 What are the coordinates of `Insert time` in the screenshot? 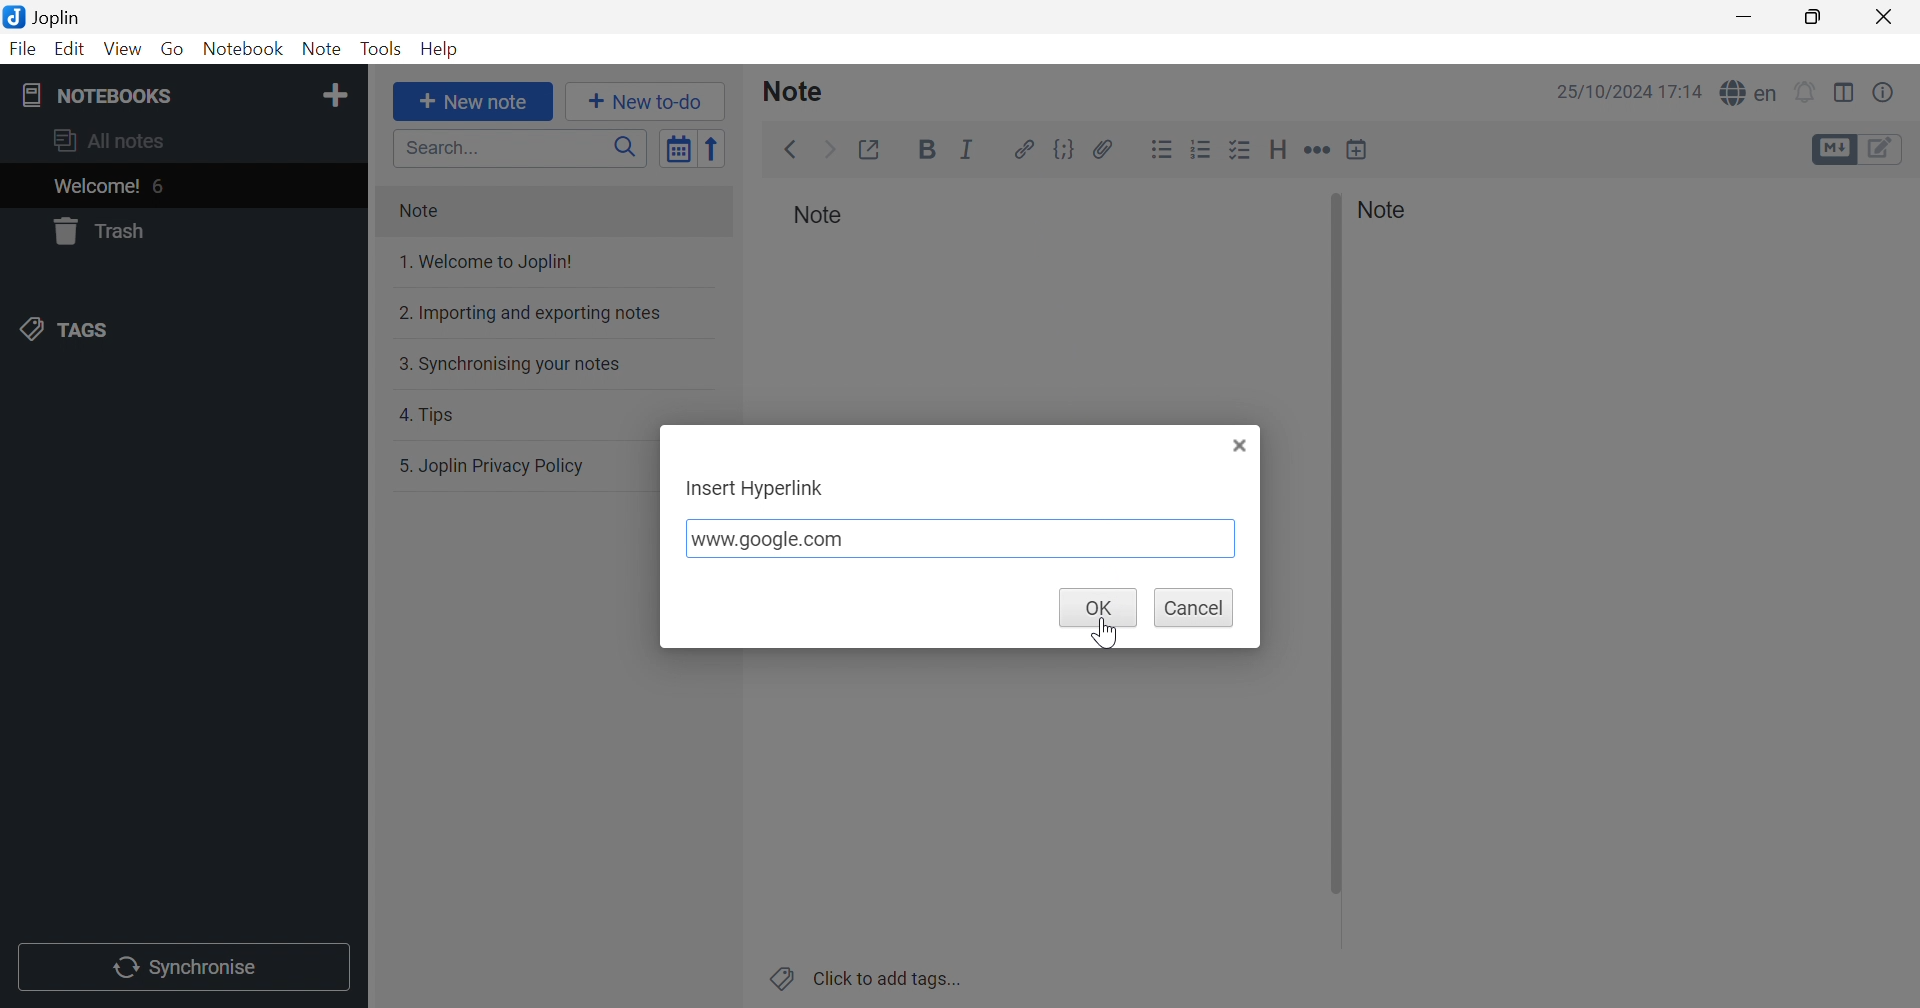 It's located at (1357, 149).